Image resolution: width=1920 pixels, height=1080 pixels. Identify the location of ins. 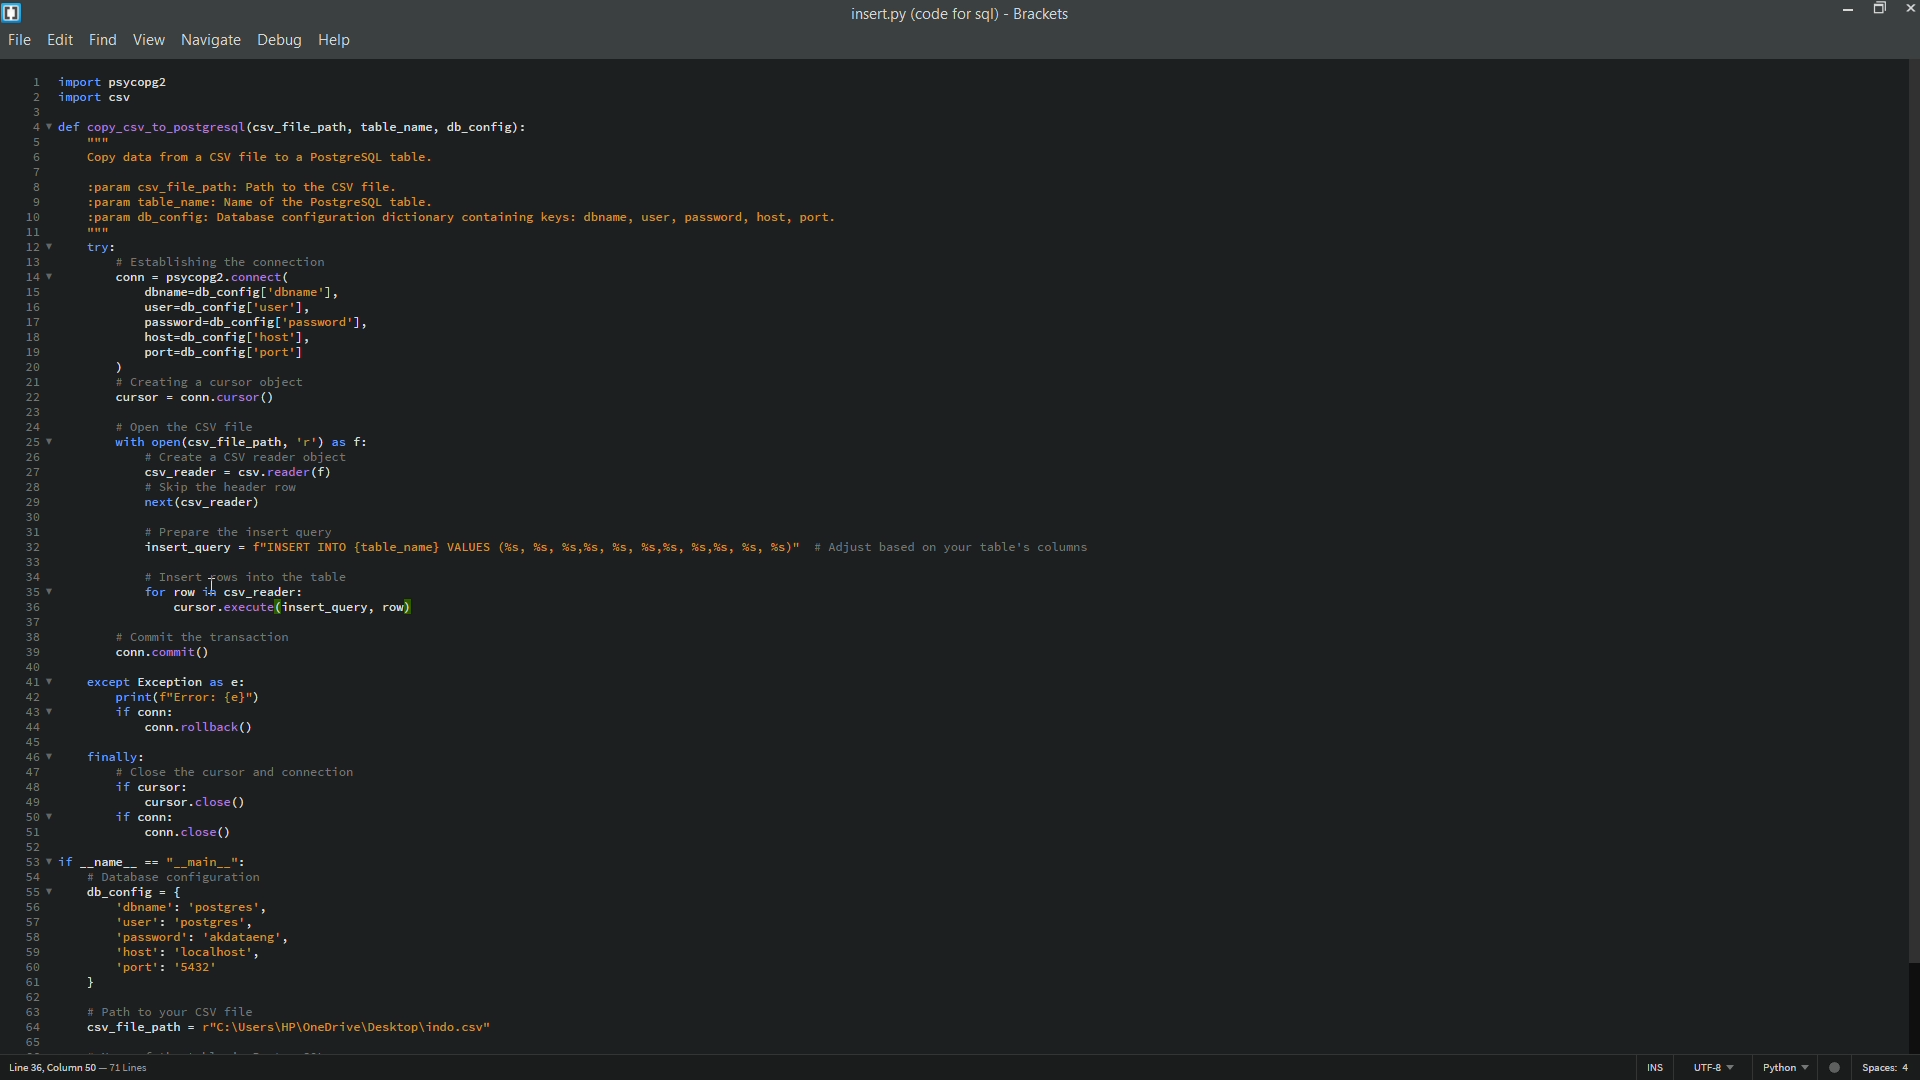
(1657, 1069).